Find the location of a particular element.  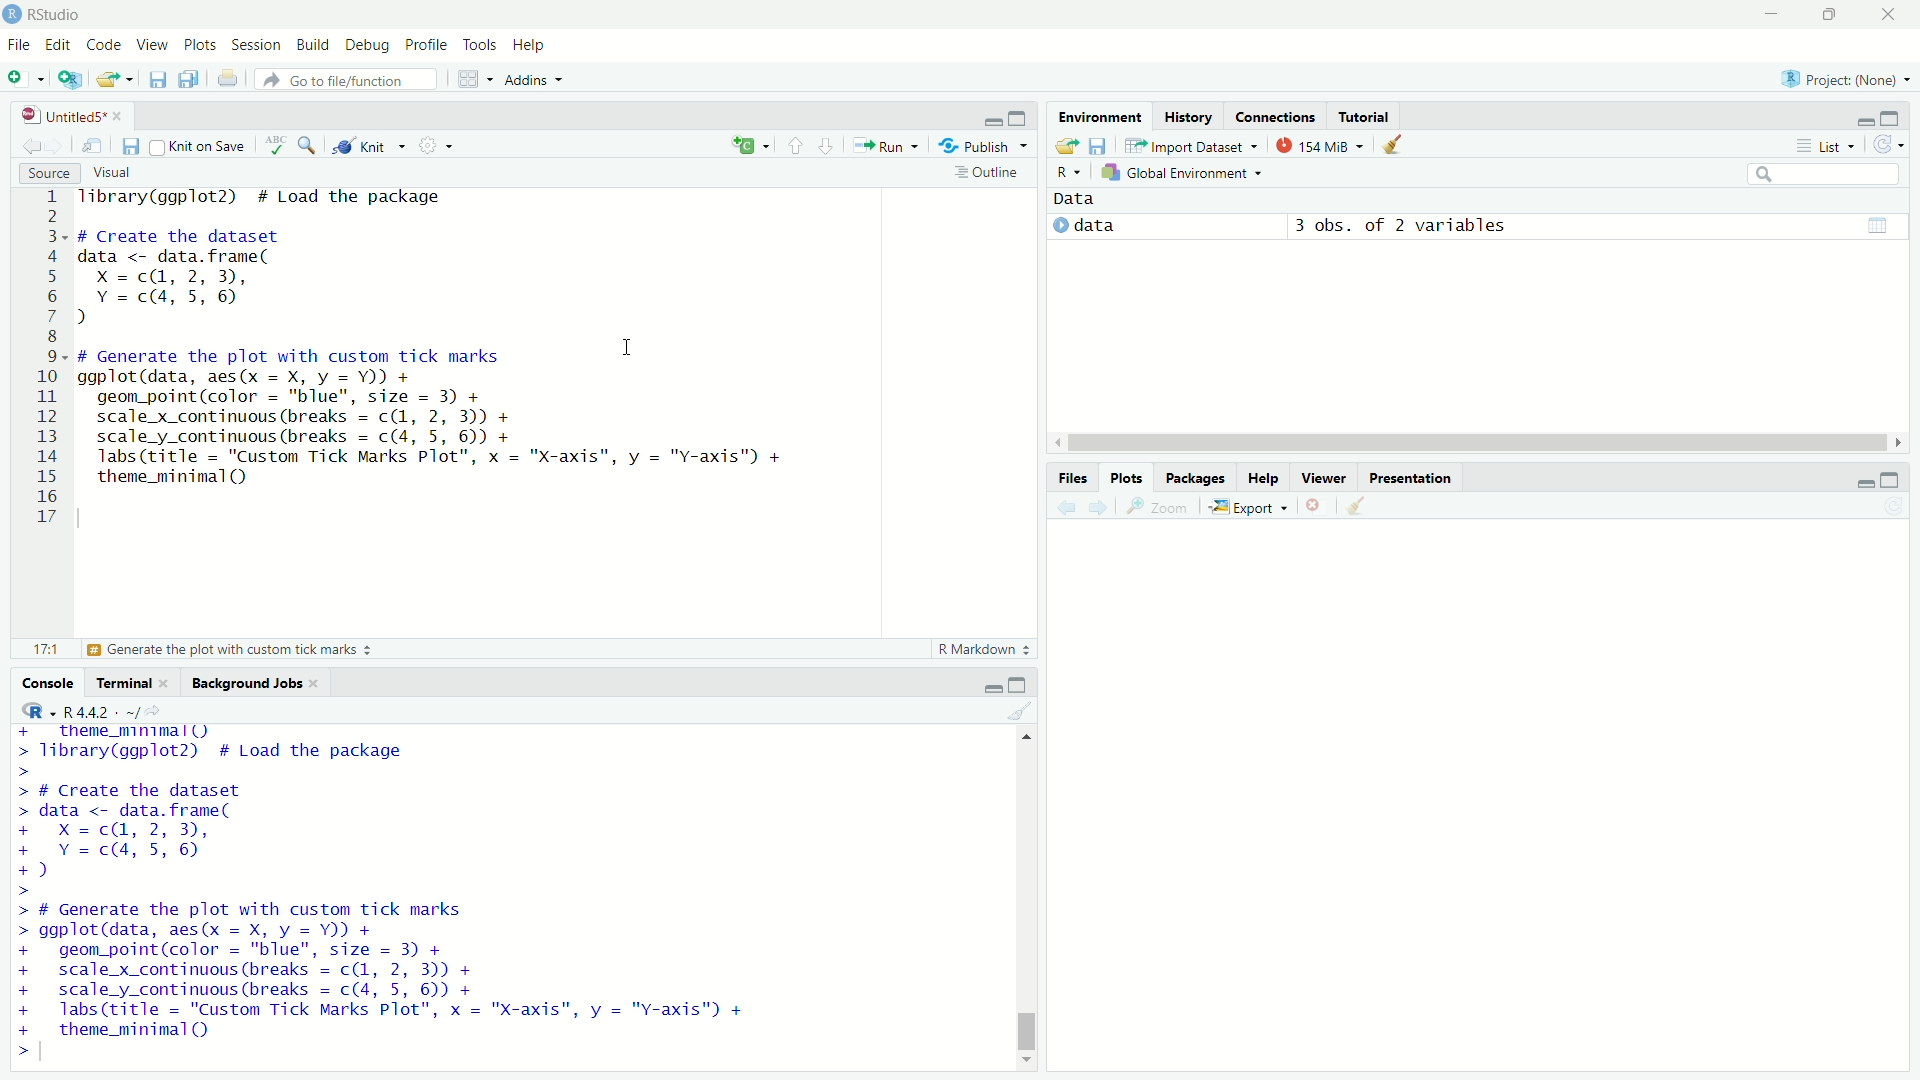

save workspace as is located at coordinates (1103, 147).